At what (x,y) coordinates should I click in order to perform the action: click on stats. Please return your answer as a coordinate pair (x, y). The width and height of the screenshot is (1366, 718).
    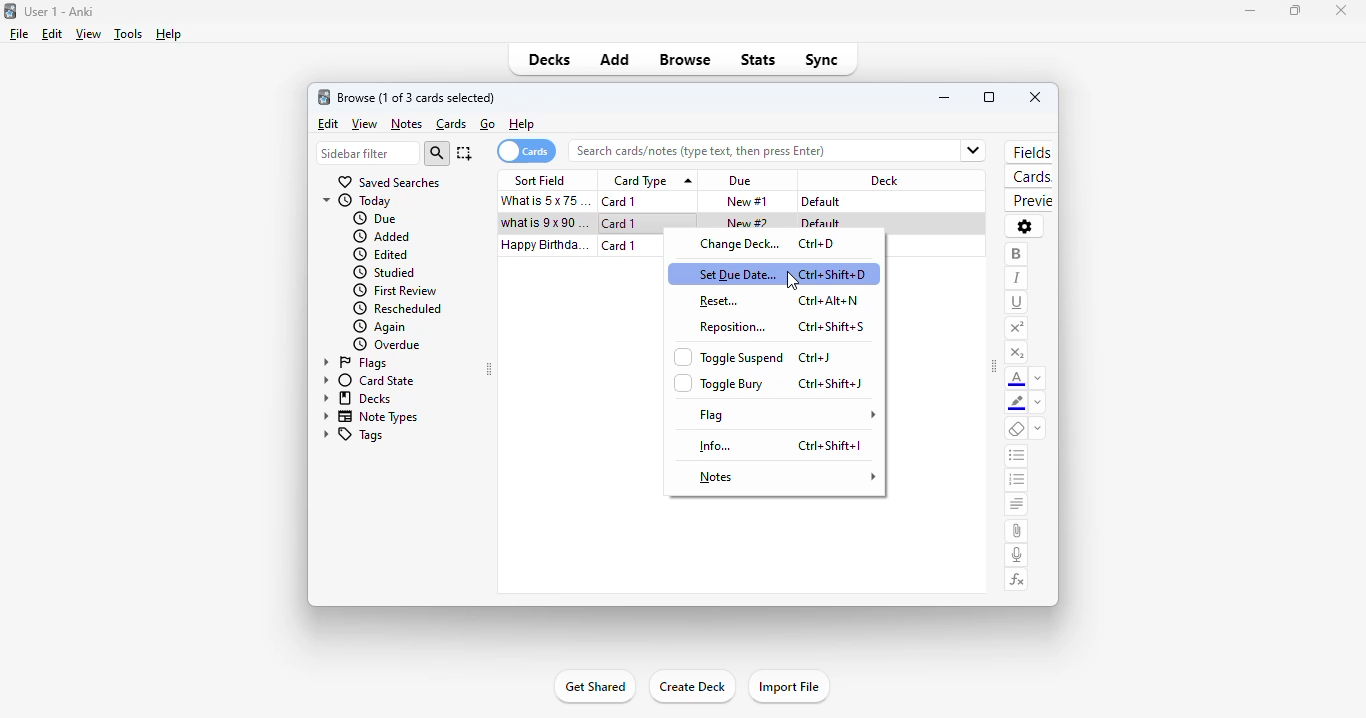
    Looking at the image, I should click on (758, 60).